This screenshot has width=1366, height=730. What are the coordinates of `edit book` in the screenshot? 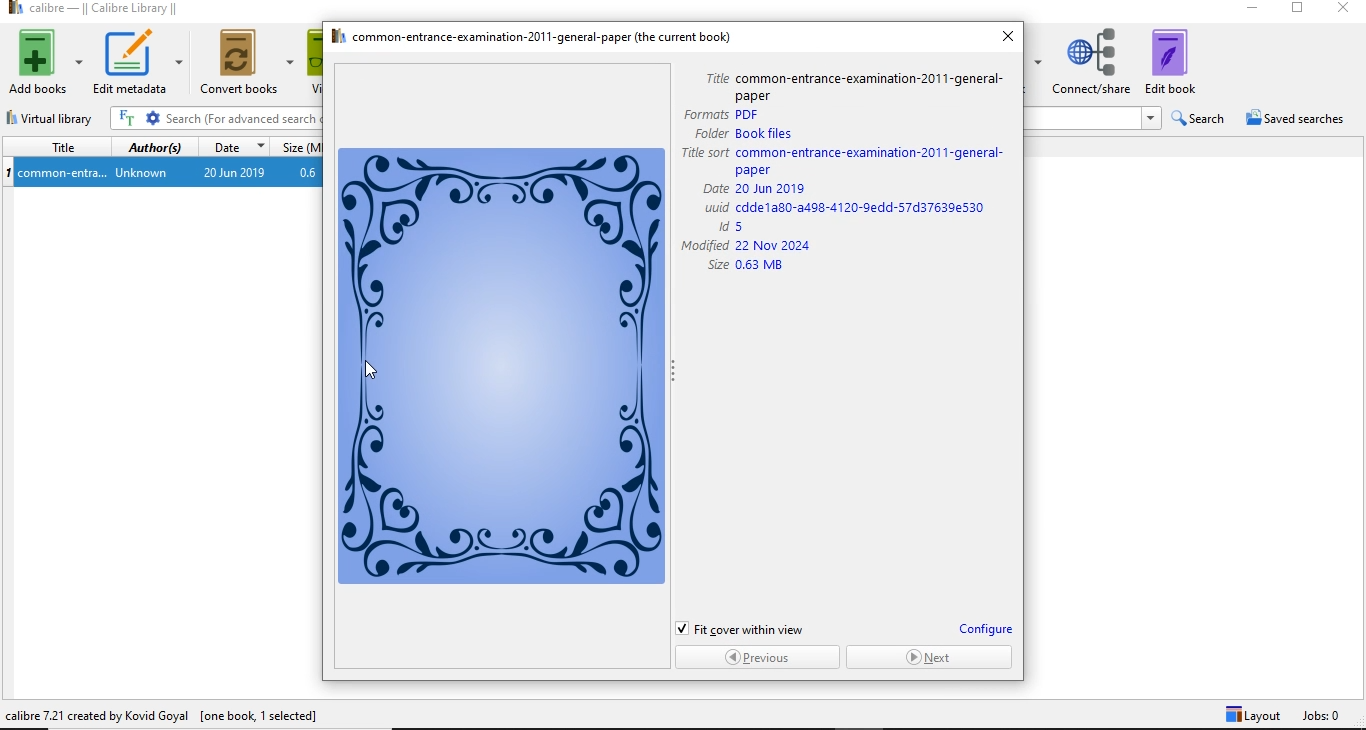 It's located at (1184, 57).